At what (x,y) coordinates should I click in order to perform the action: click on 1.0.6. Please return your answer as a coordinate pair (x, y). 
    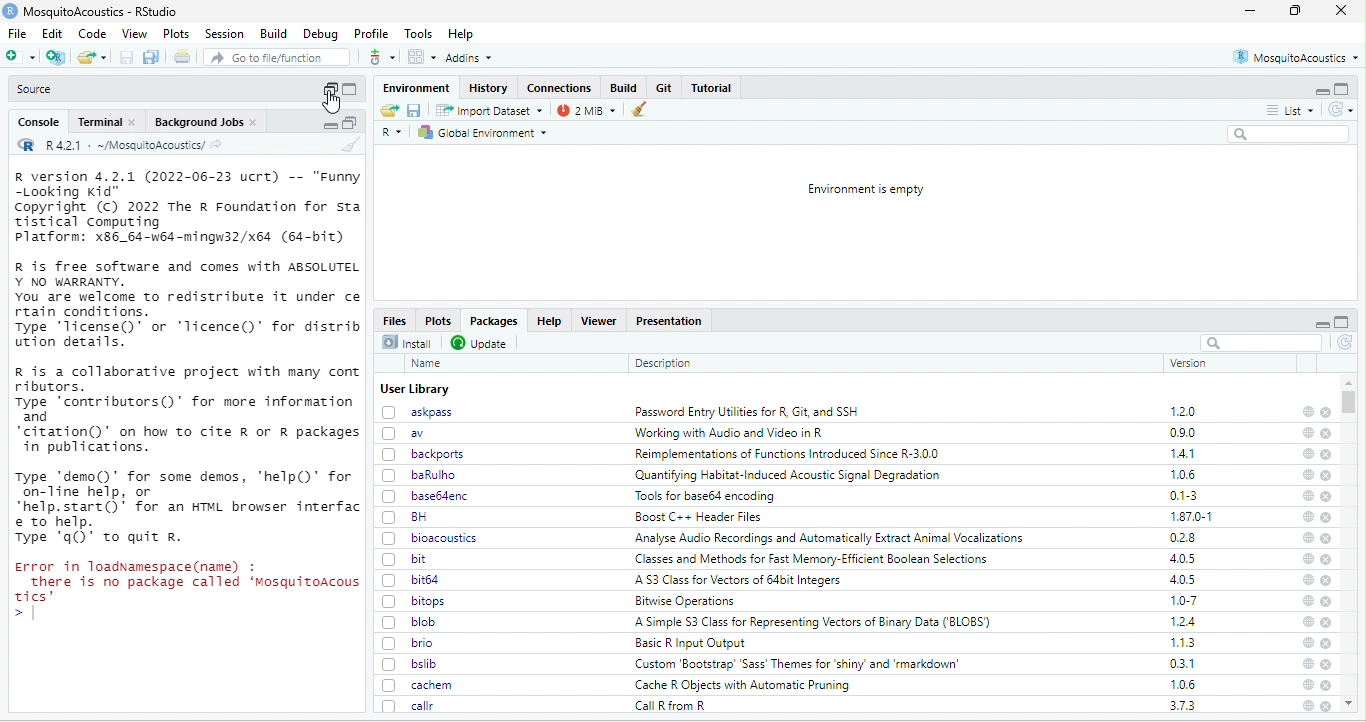
    Looking at the image, I should click on (1183, 684).